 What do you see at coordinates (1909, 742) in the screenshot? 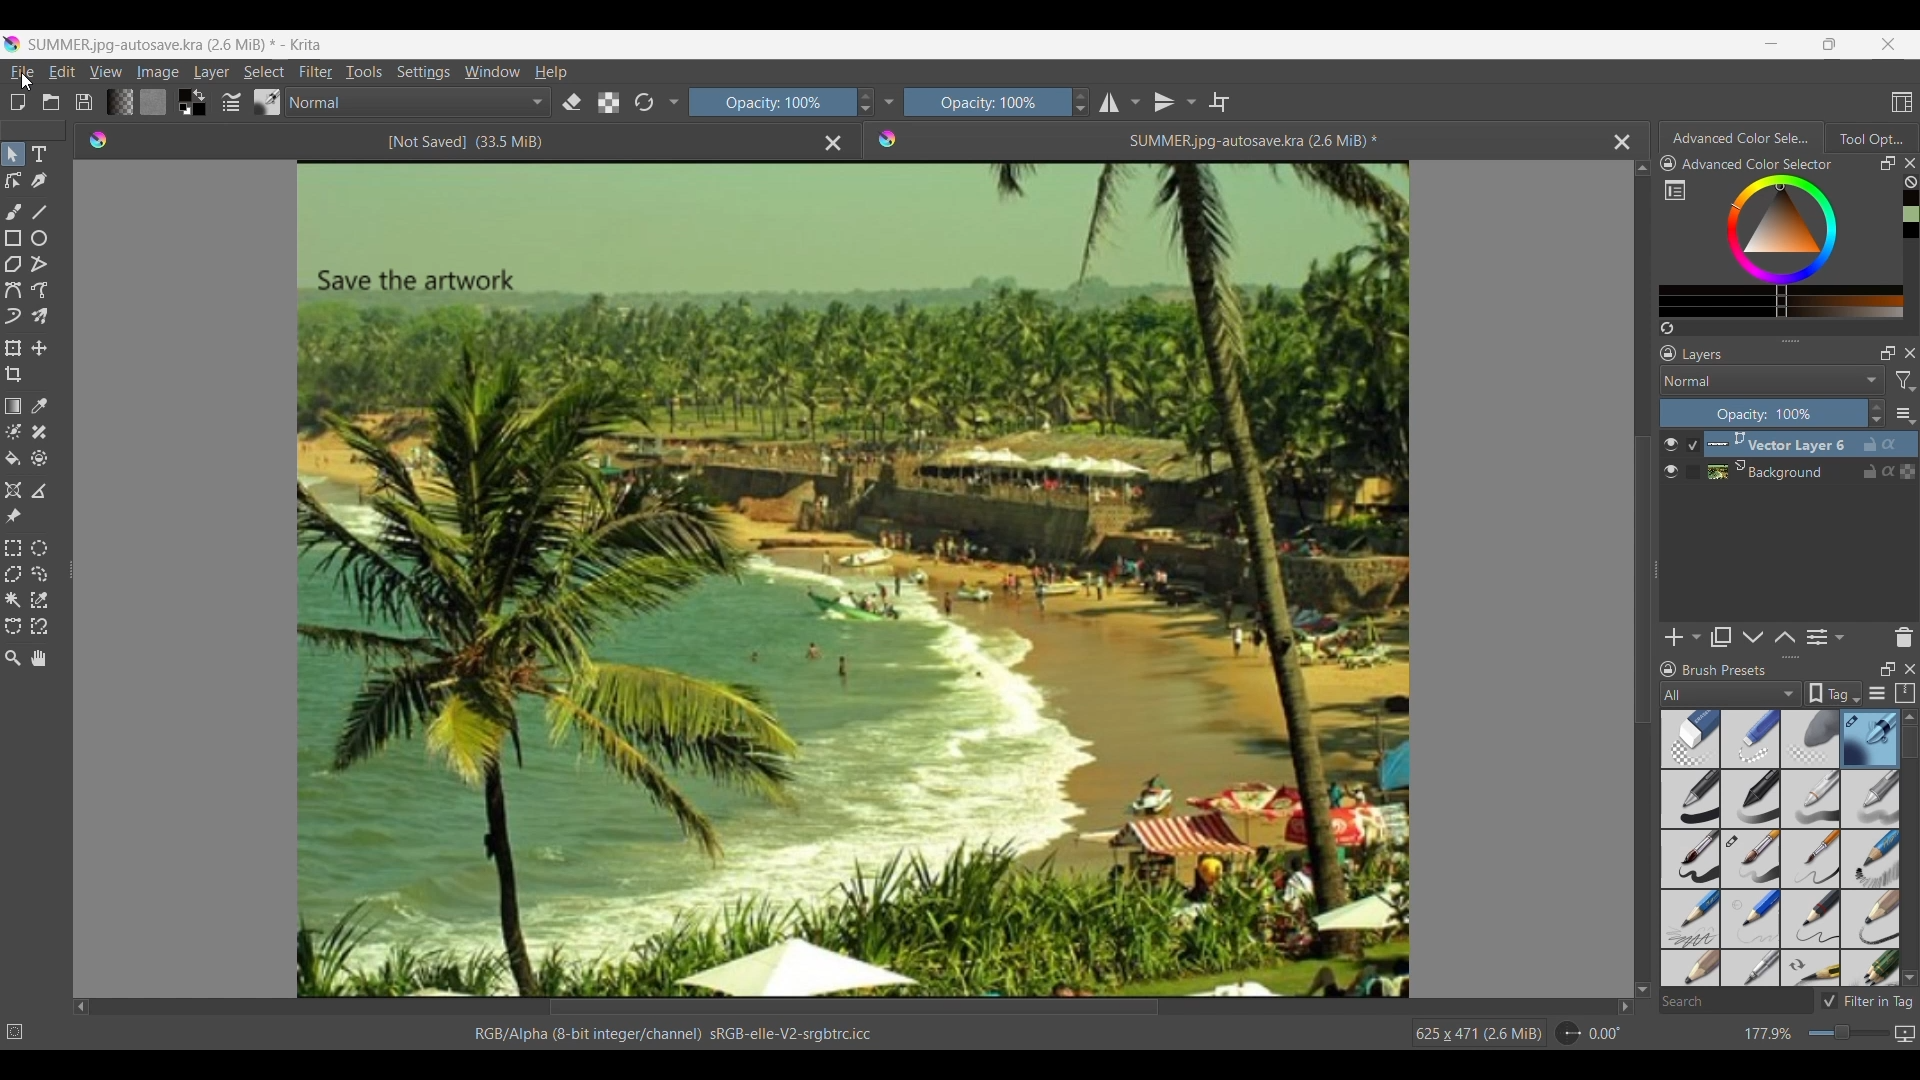
I see `Vertical slide bar` at bounding box center [1909, 742].